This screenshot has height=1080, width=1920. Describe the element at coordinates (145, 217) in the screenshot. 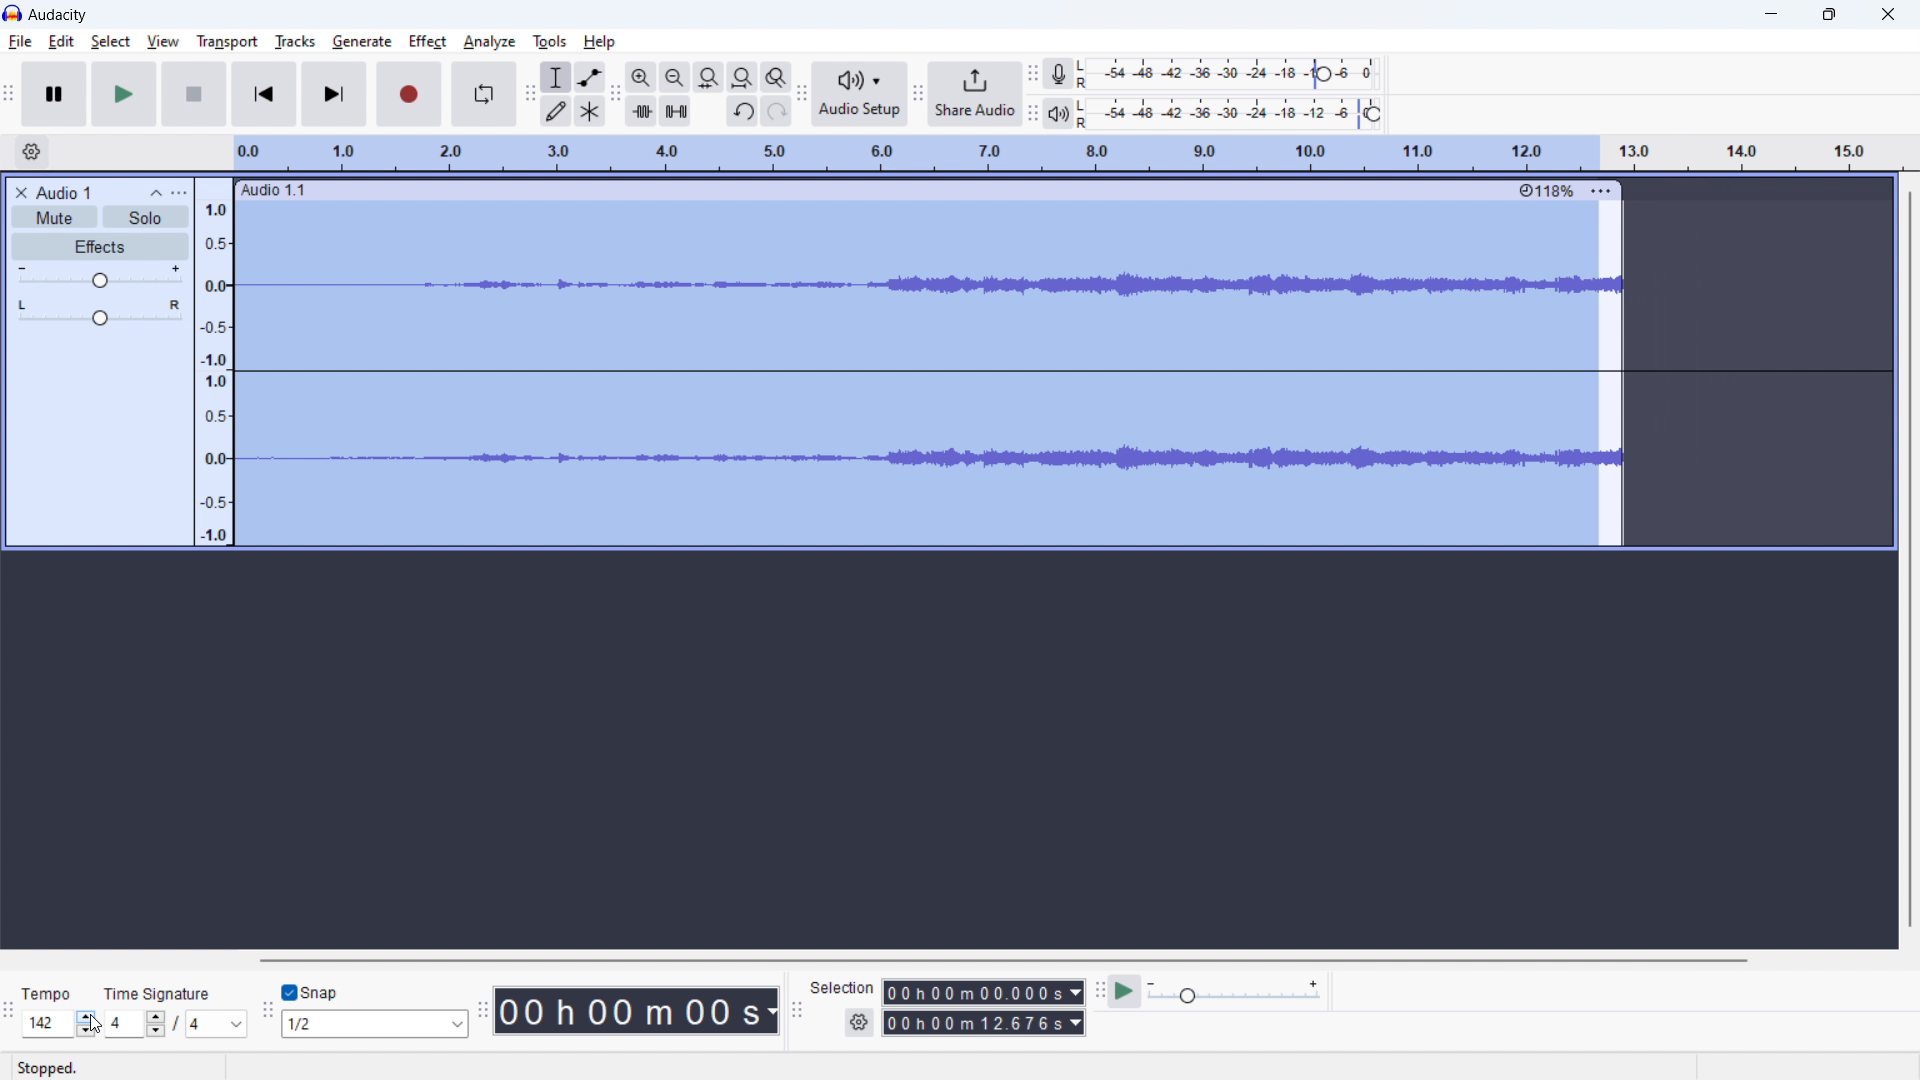

I see `solo` at that location.